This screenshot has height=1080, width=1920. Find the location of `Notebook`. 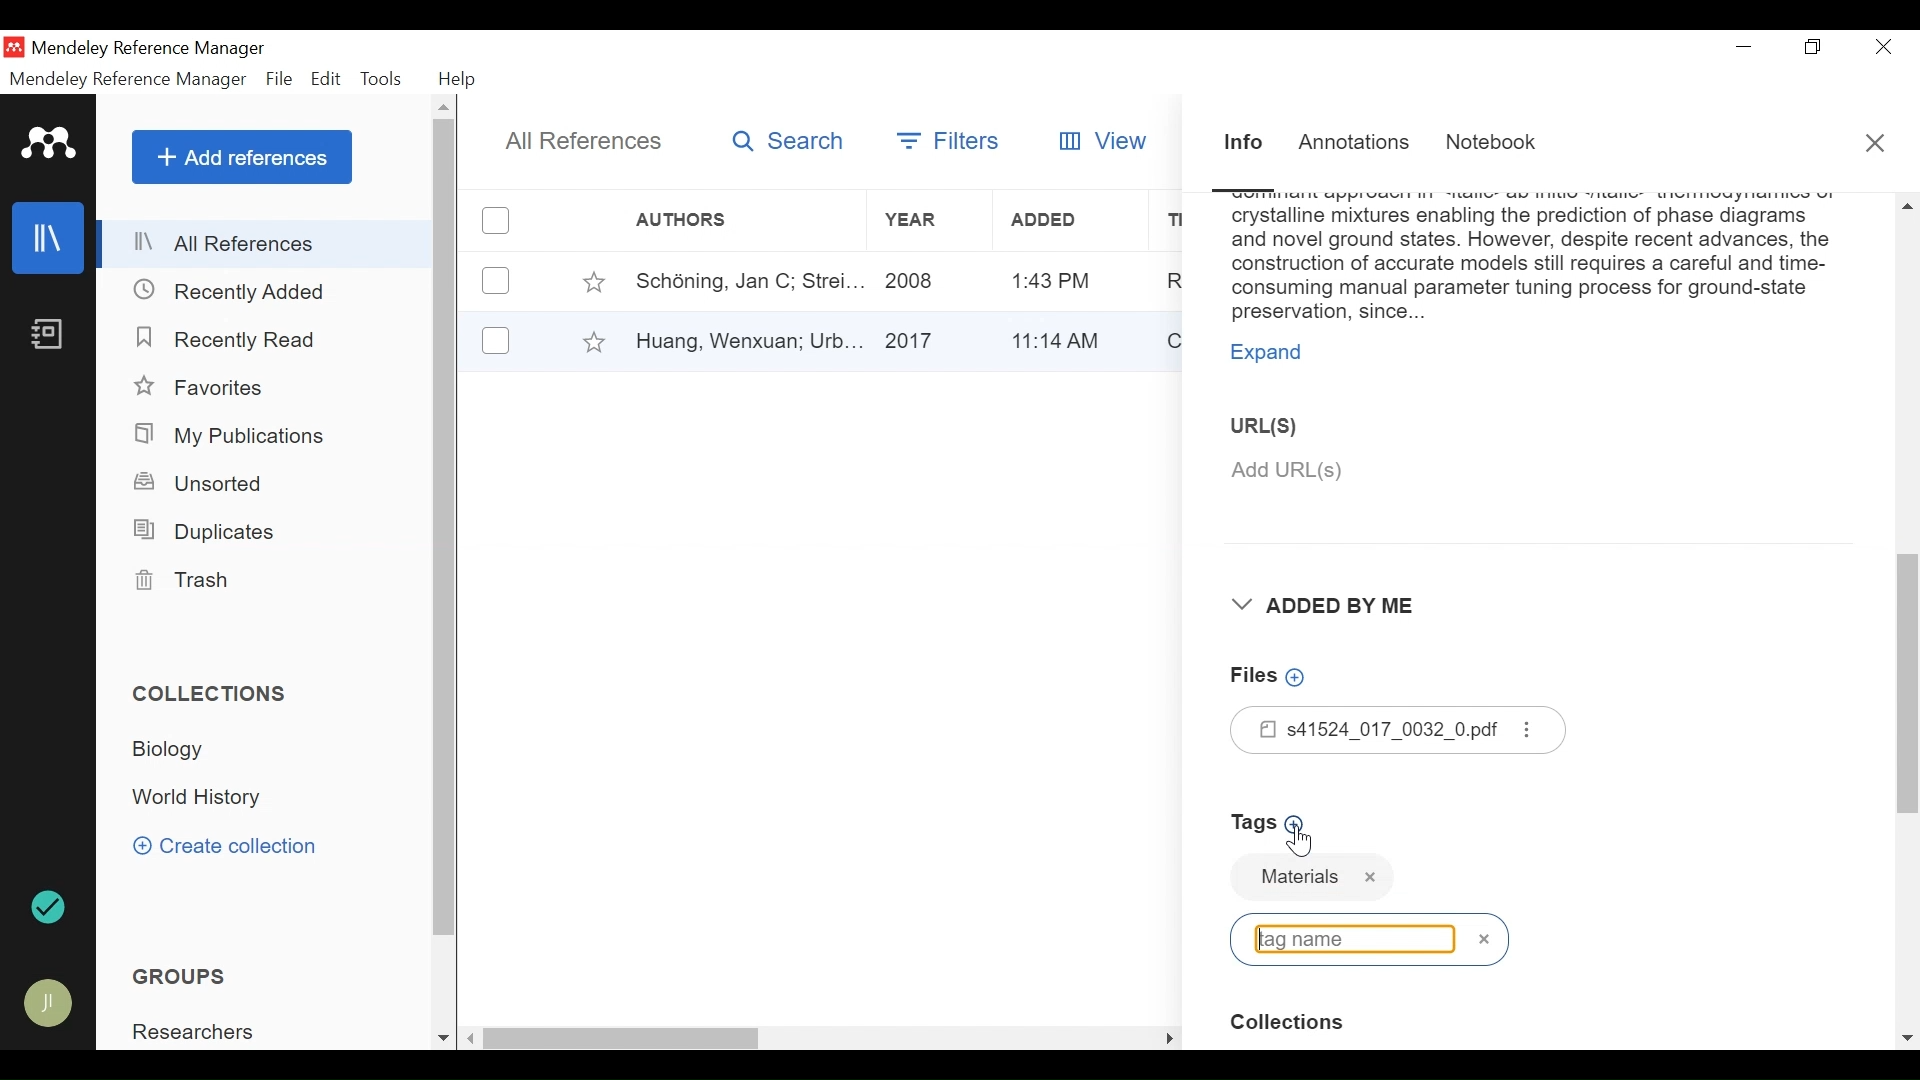

Notebook is located at coordinates (1496, 143).